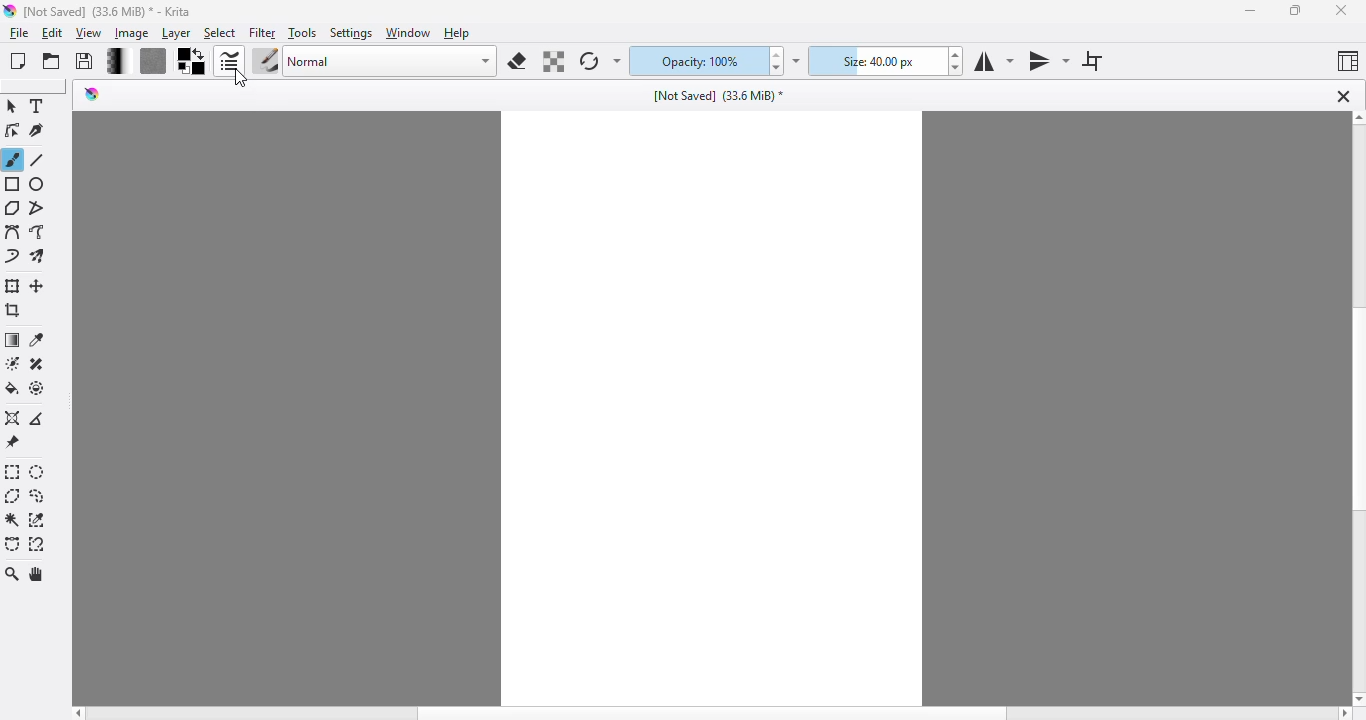 The height and width of the screenshot is (720, 1366). I want to click on pan tool, so click(39, 575).